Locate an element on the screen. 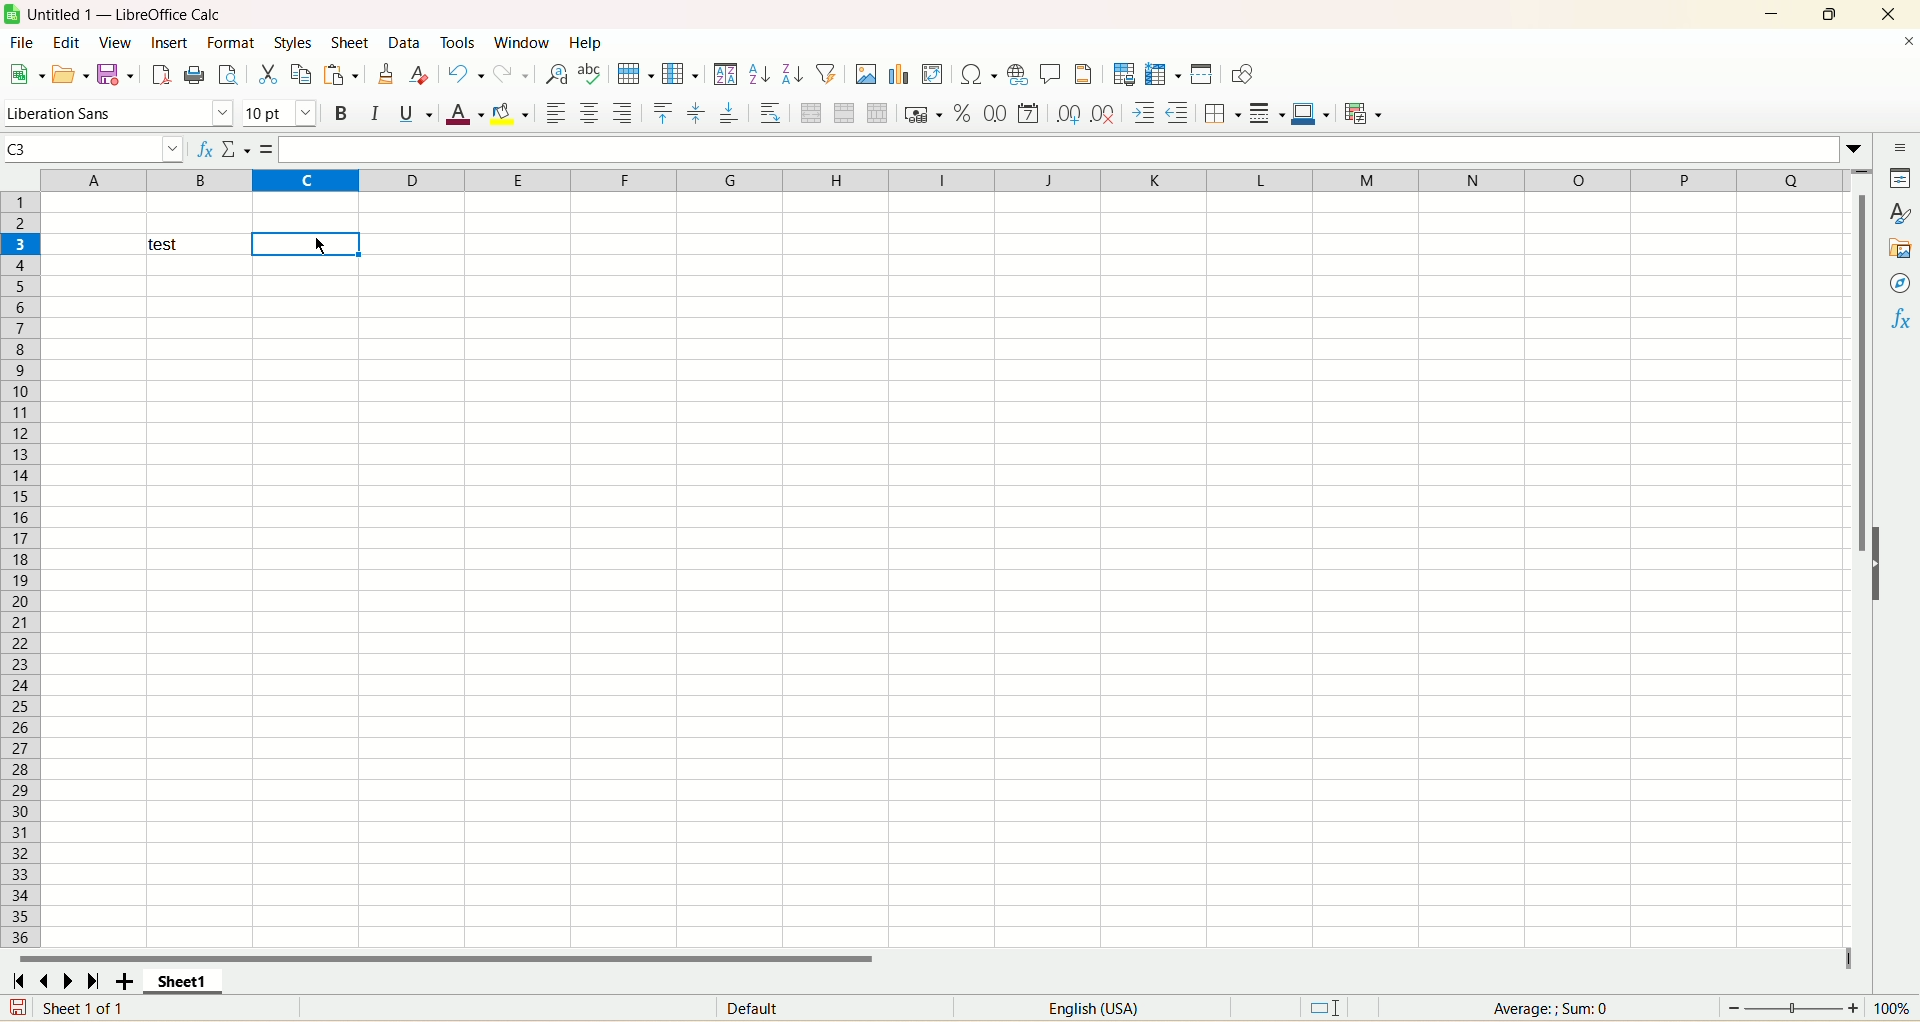 The width and height of the screenshot is (1920, 1022). spell check is located at coordinates (590, 74).